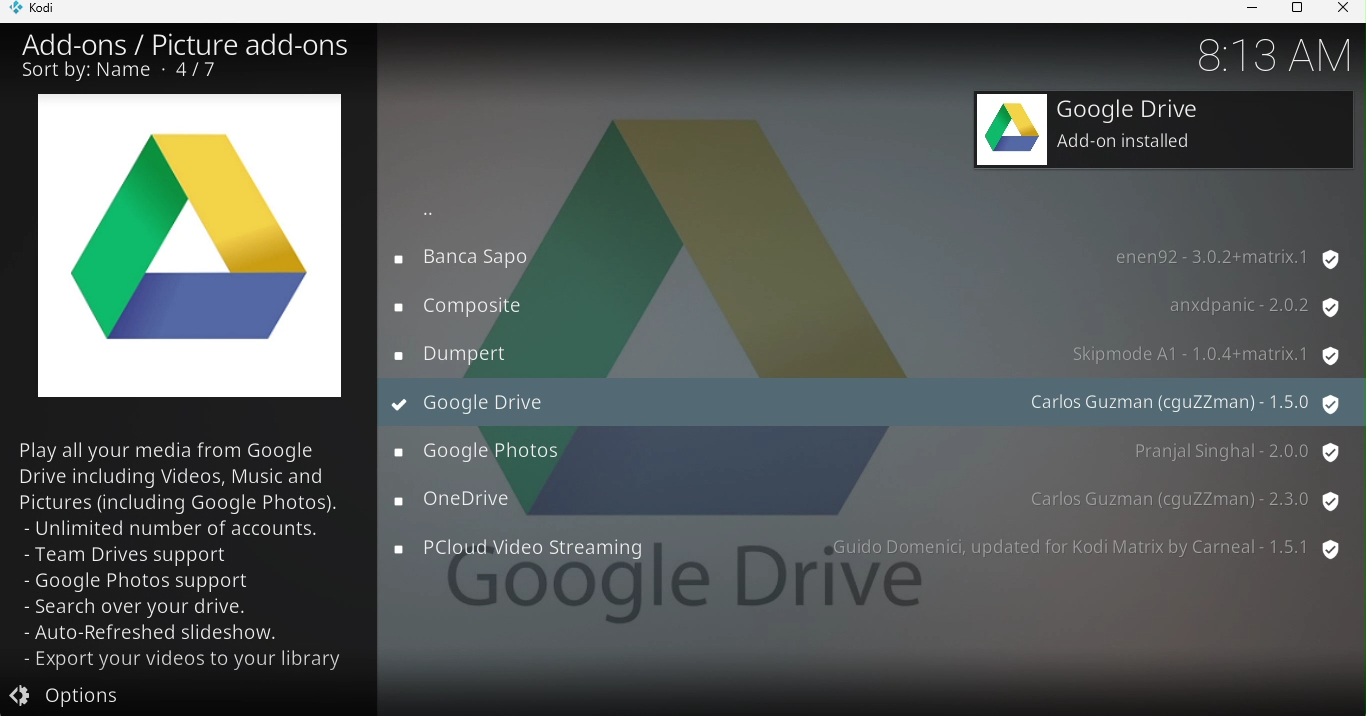  Describe the element at coordinates (868, 500) in the screenshot. I see `OneDrive` at that location.